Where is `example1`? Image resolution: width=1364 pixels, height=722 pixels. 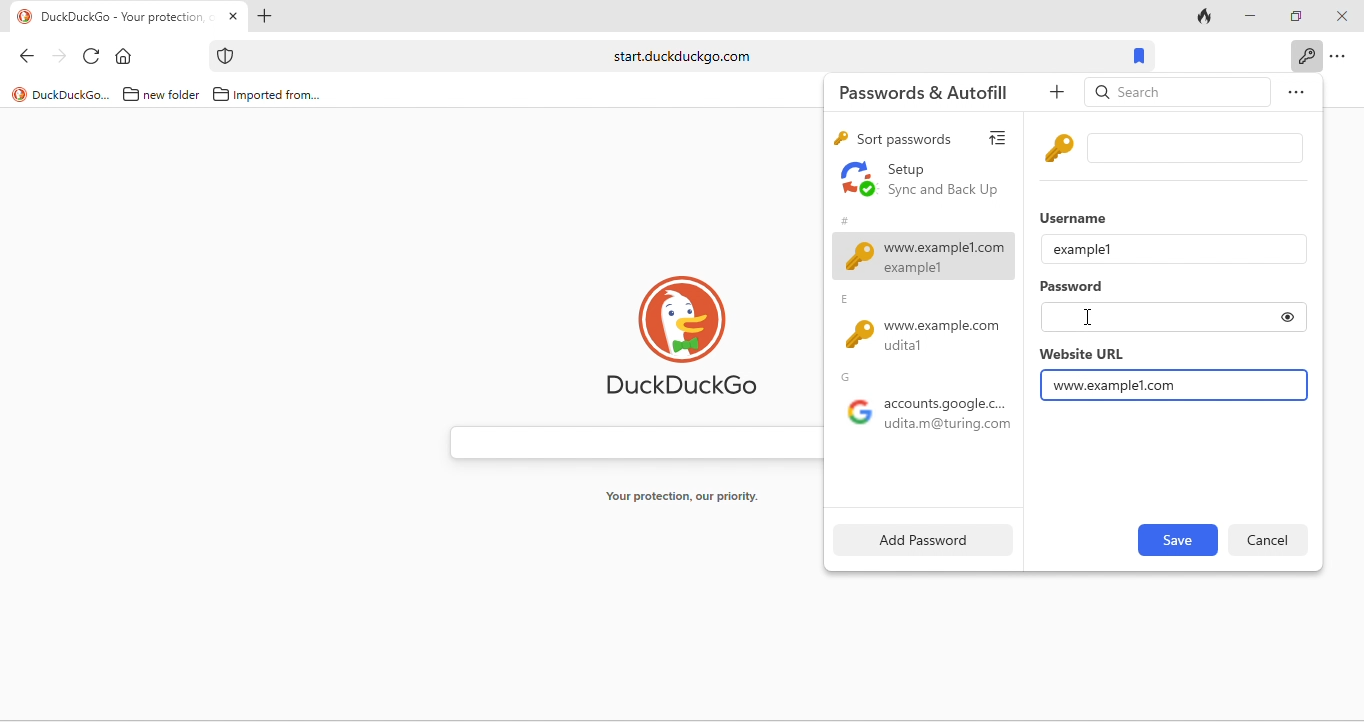 example1 is located at coordinates (1083, 248).